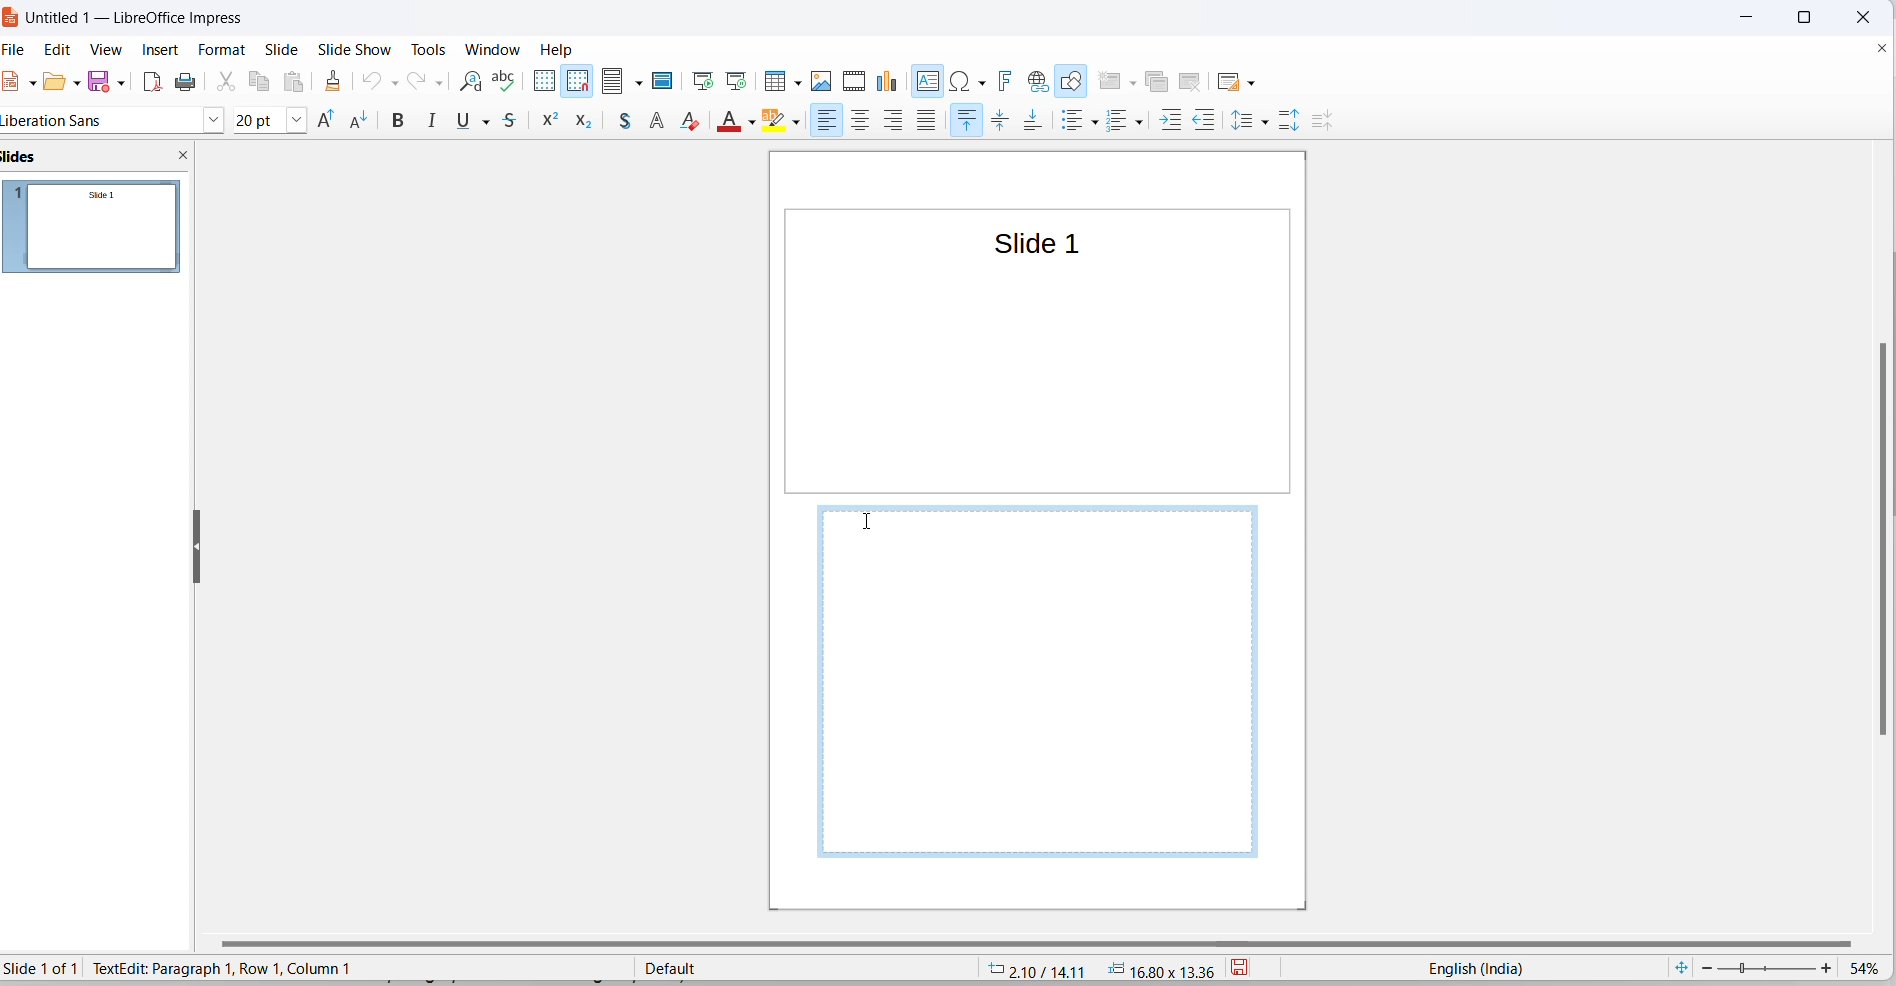  What do you see at coordinates (152, 85) in the screenshot?
I see `export as pdf` at bounding box center [152, 85].